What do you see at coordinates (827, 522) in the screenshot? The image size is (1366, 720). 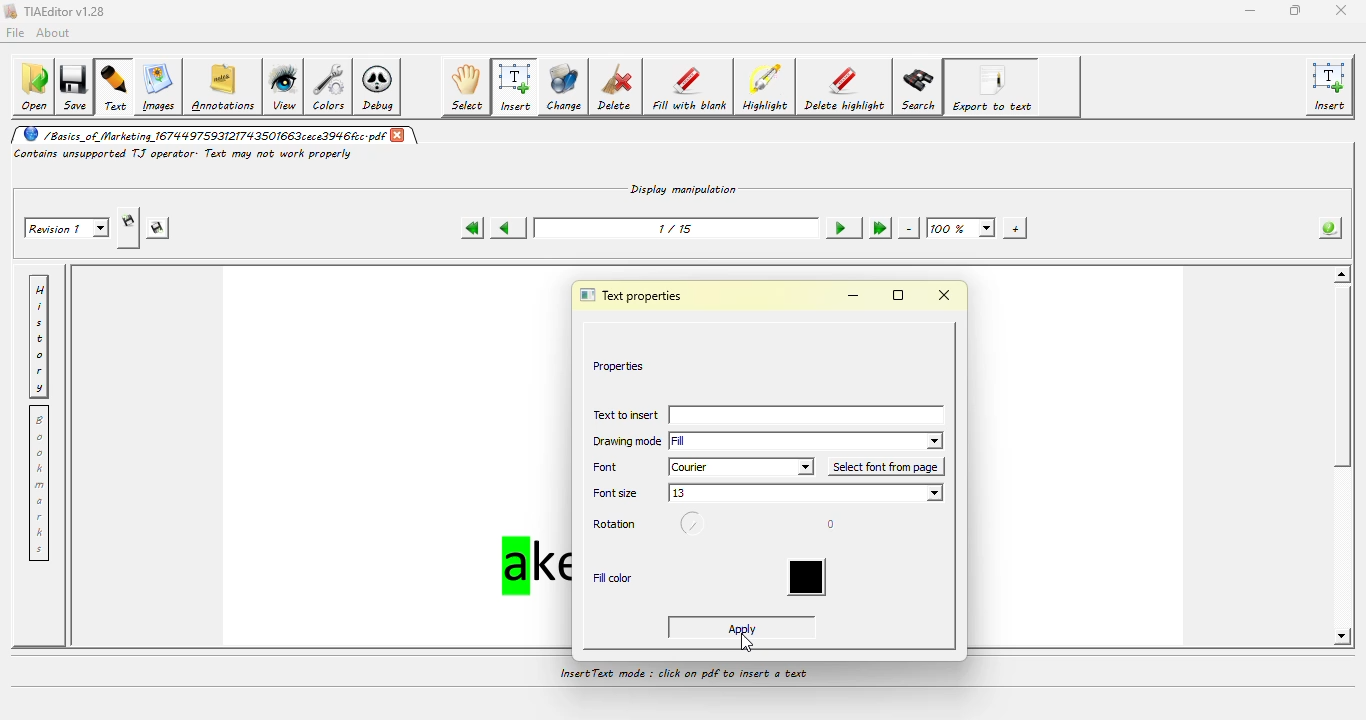 I see `rotate` at bounding box center [827, 522].